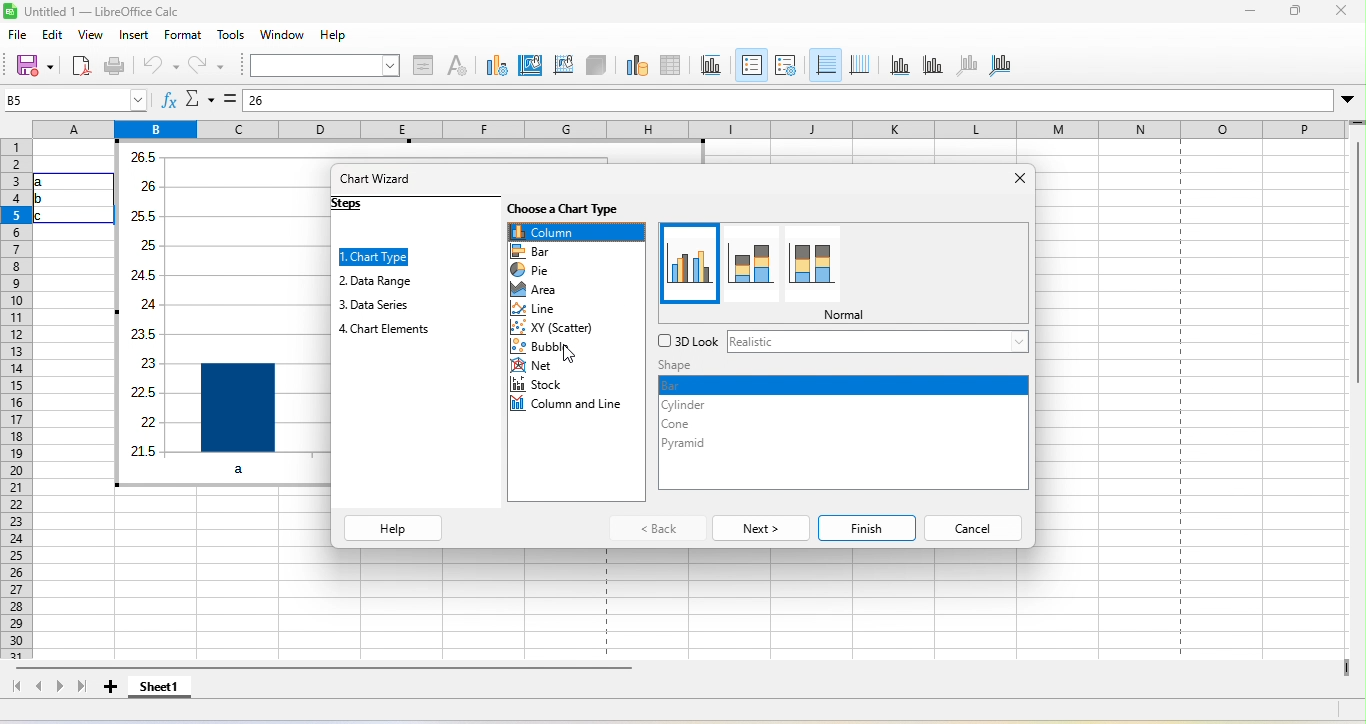  What do you see at coordinates (231, 97) in the screenshot?
I see `formula` at bounding box center [231, 97].